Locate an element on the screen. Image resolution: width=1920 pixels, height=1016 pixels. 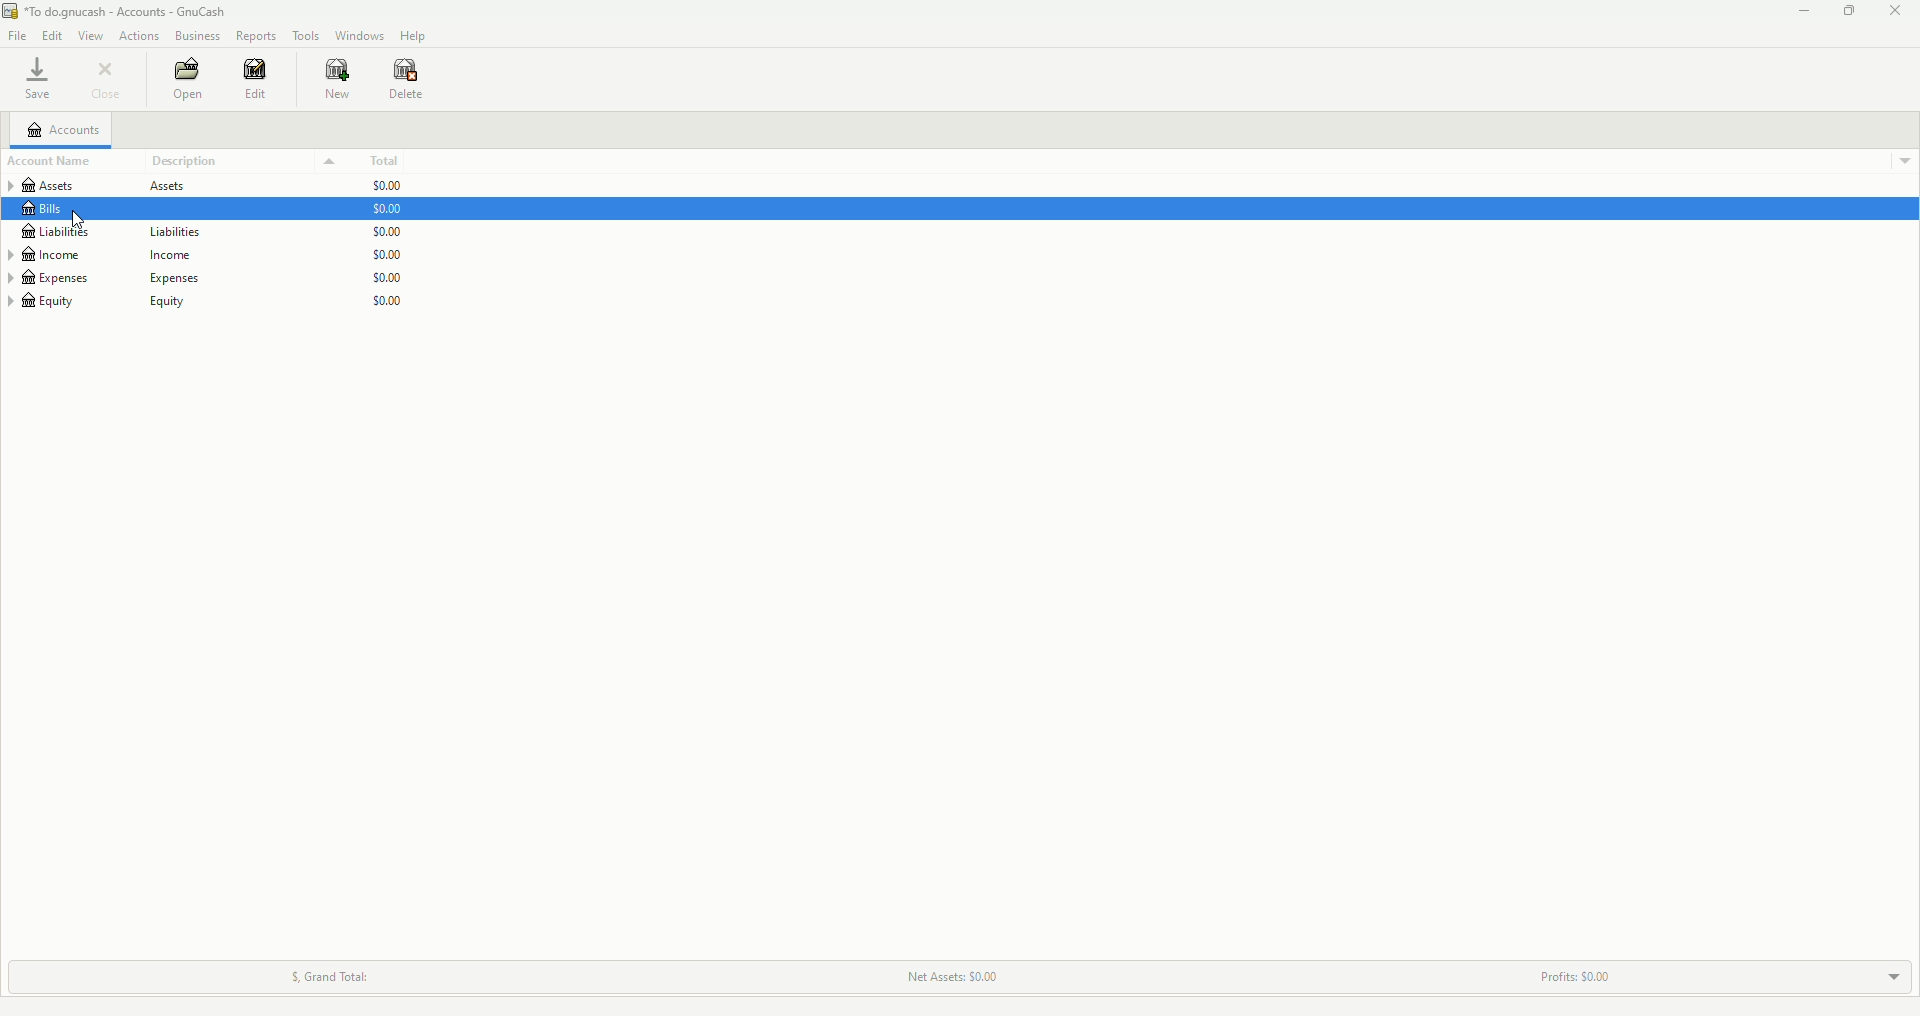
Tools is located at coordinates (308, 35).